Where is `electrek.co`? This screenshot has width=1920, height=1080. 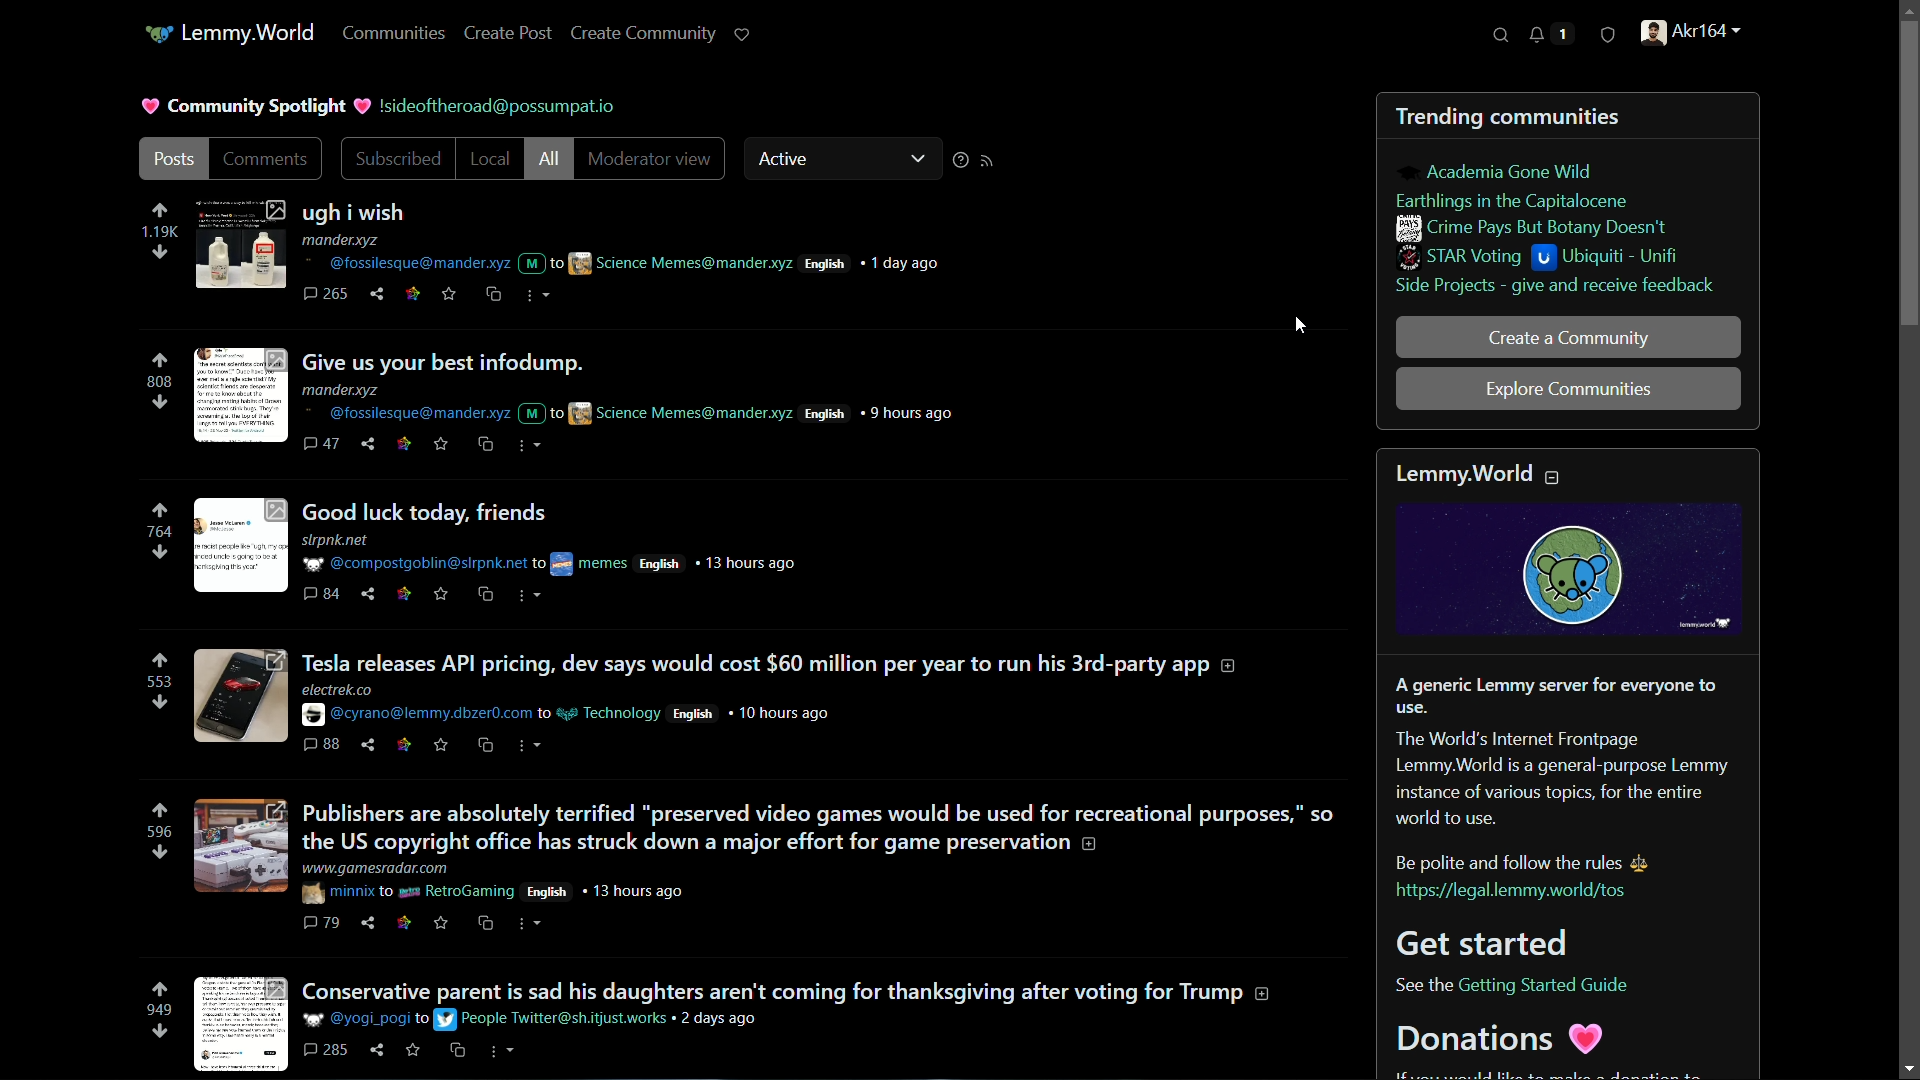 electrek.co is located at coordinates (337, 690).